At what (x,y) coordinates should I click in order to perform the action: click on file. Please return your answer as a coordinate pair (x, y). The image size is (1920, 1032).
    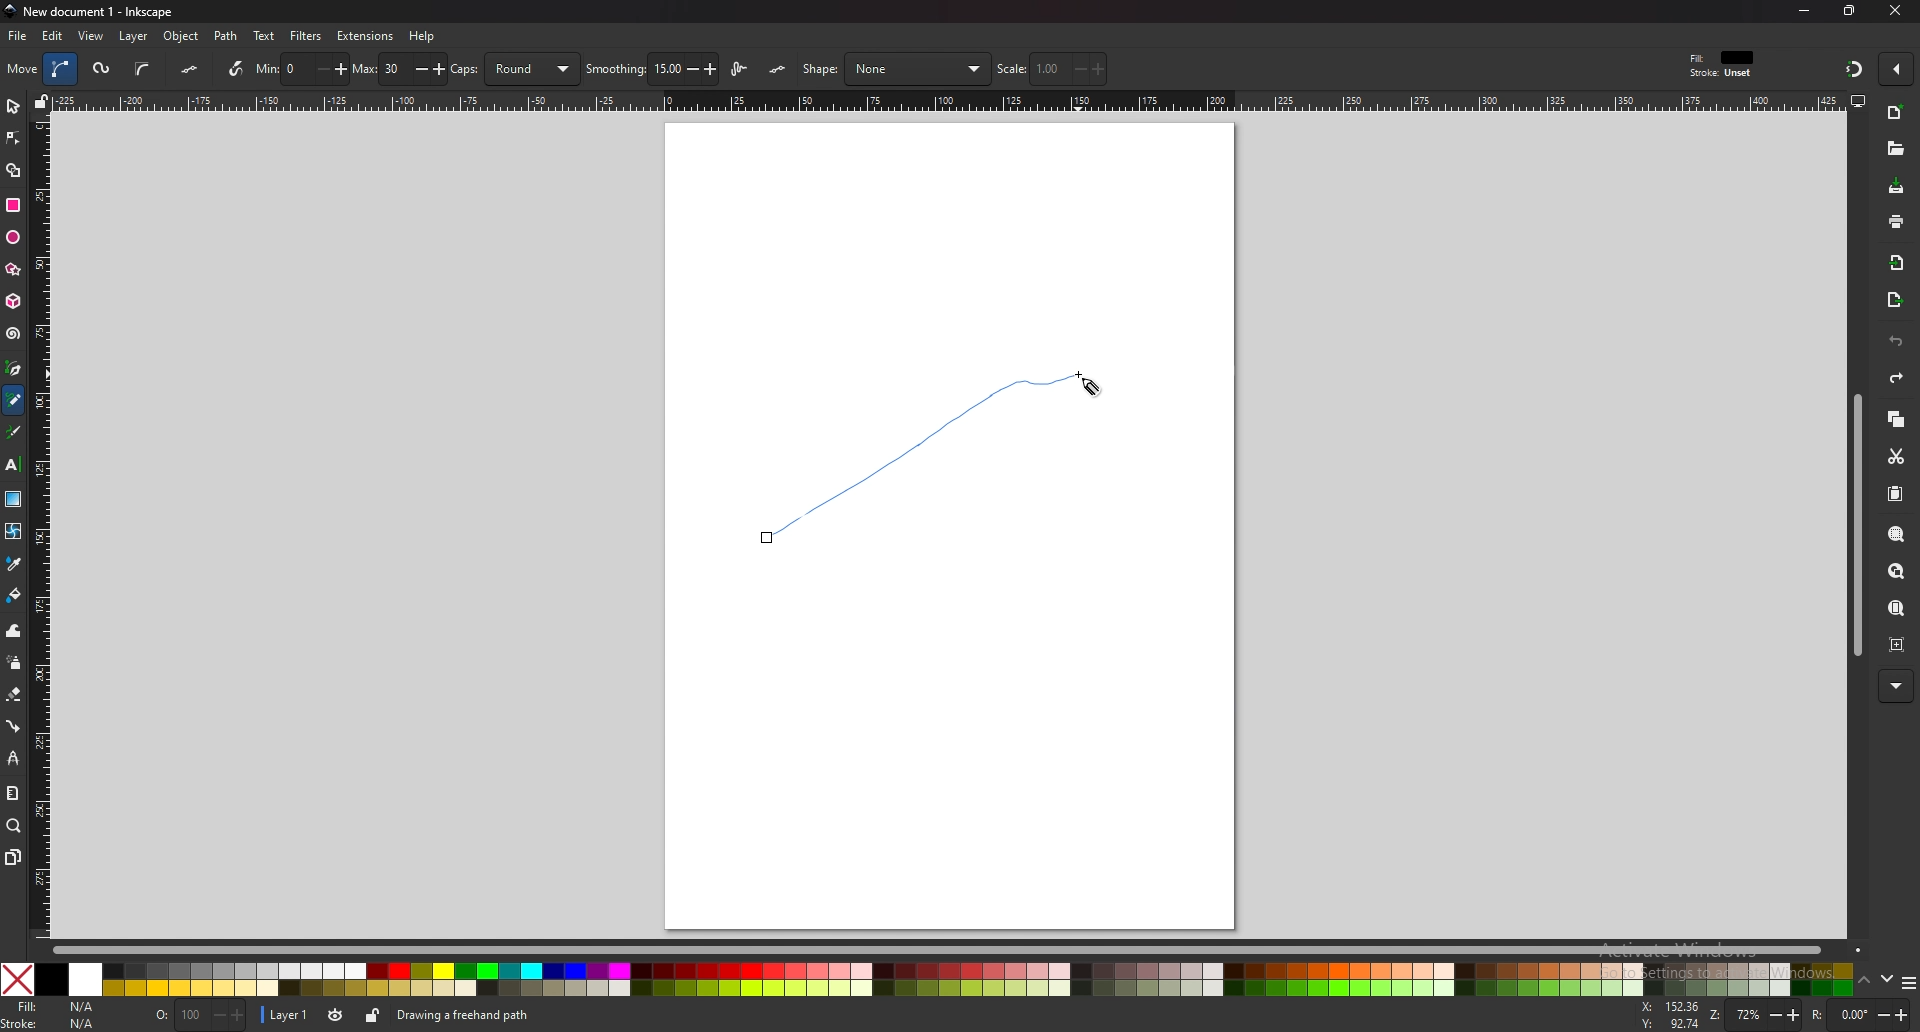
    Looking at the image, I should click on (20, 36).